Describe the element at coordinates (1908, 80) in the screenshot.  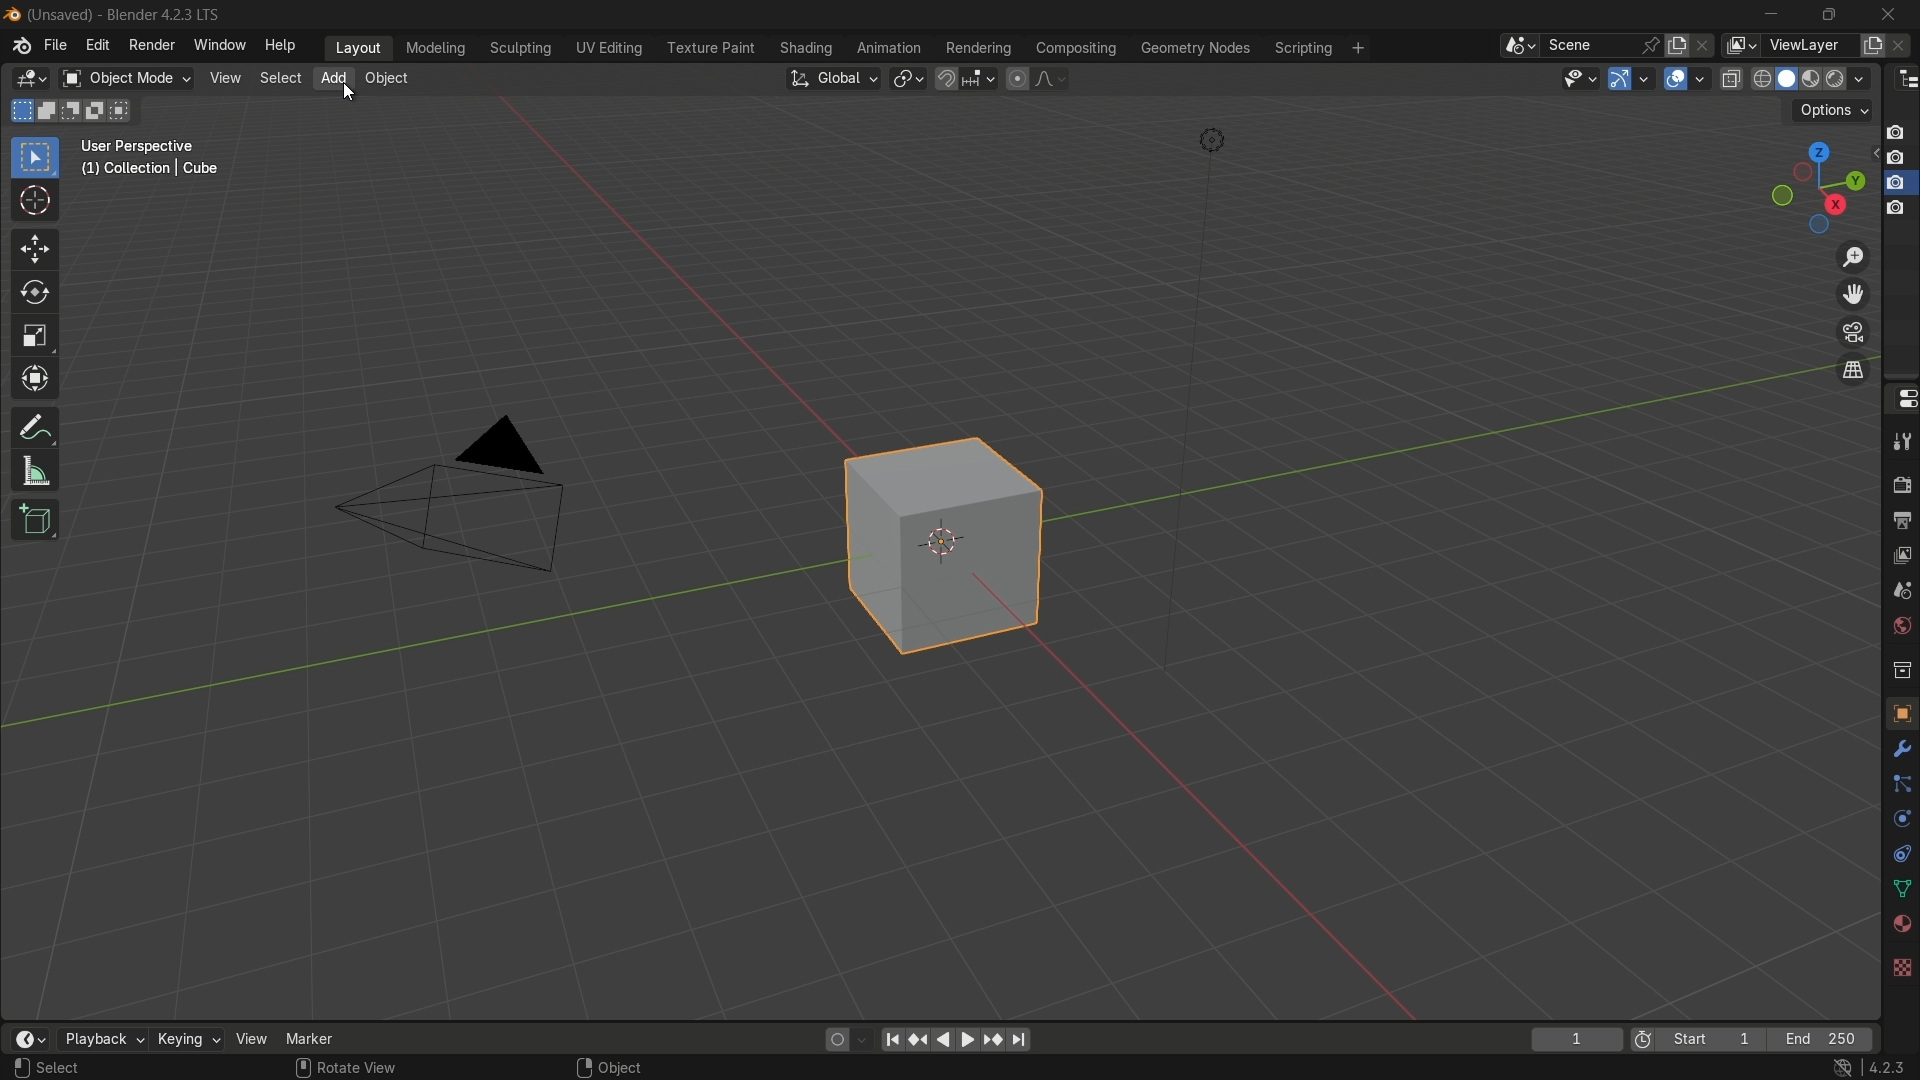
I see `outliner` at that location.